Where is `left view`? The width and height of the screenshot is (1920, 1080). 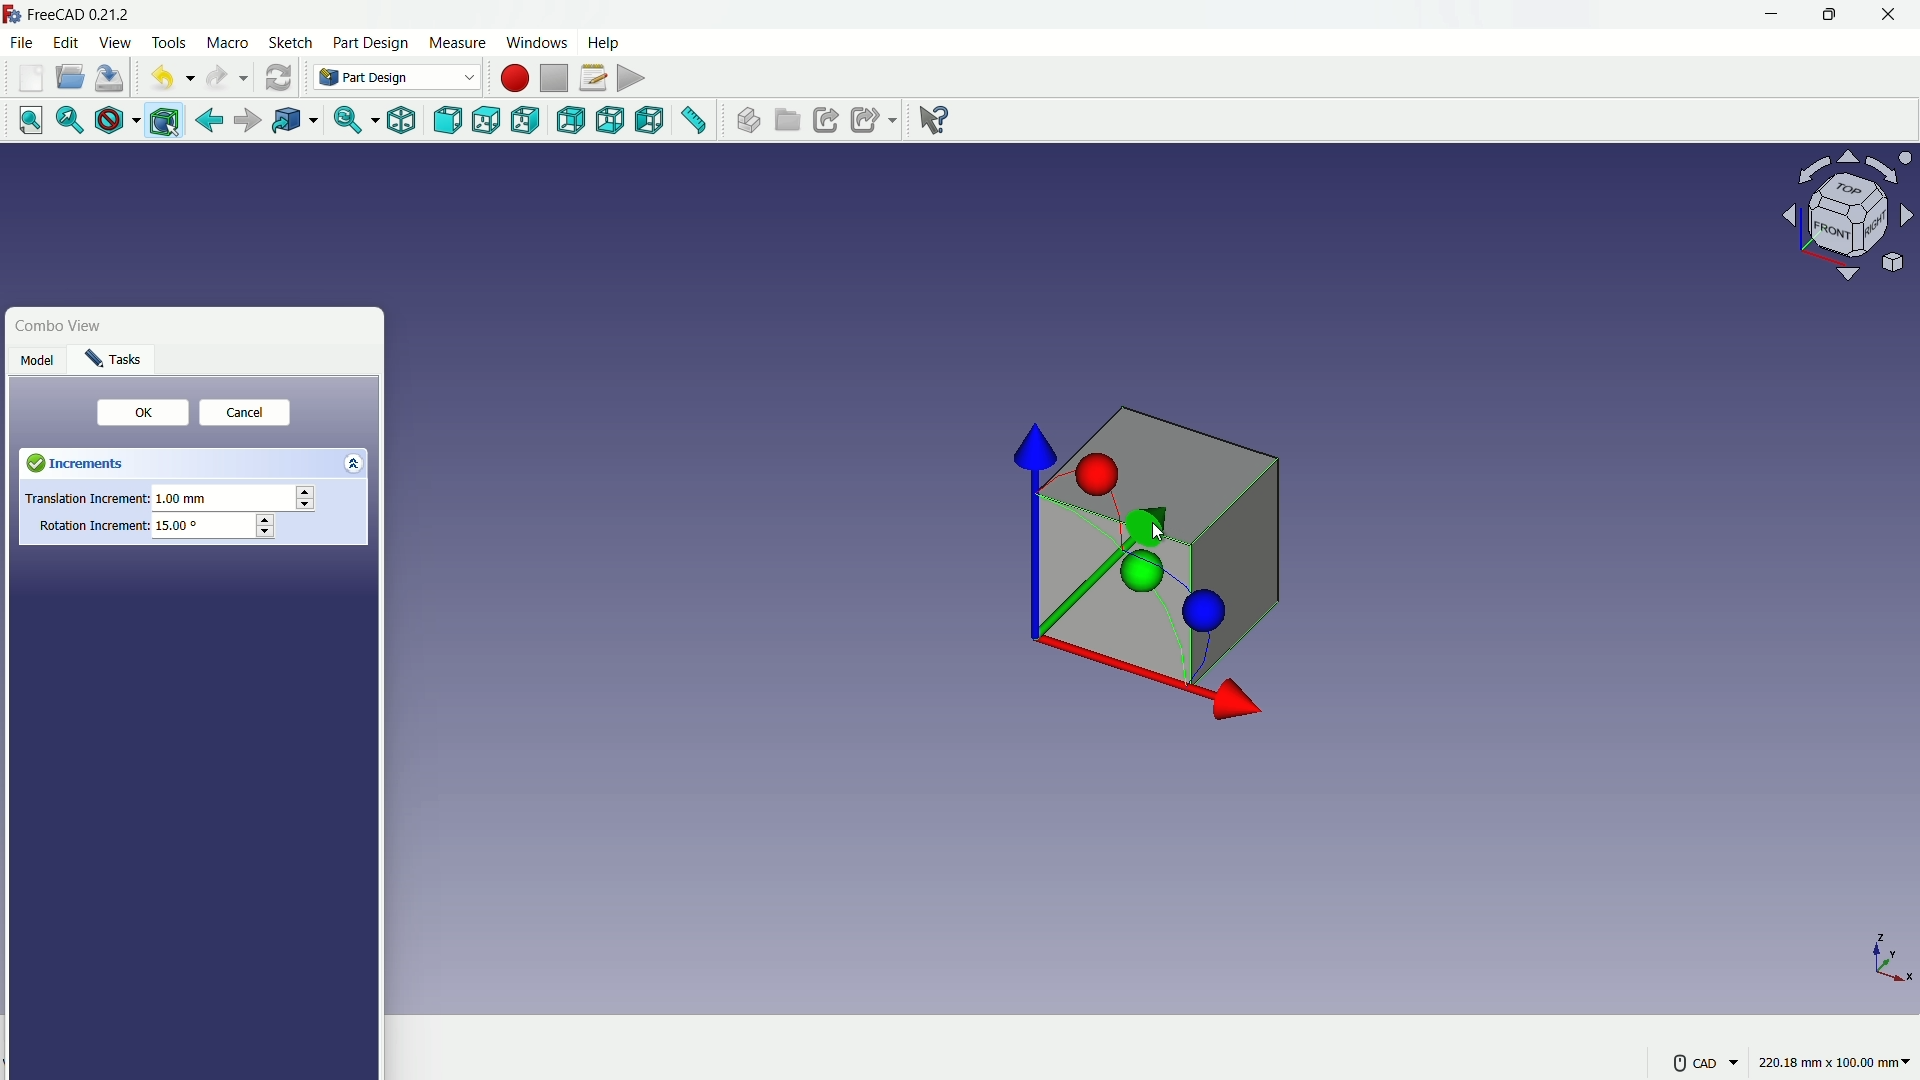
left view is located at coordinates (651, 122).